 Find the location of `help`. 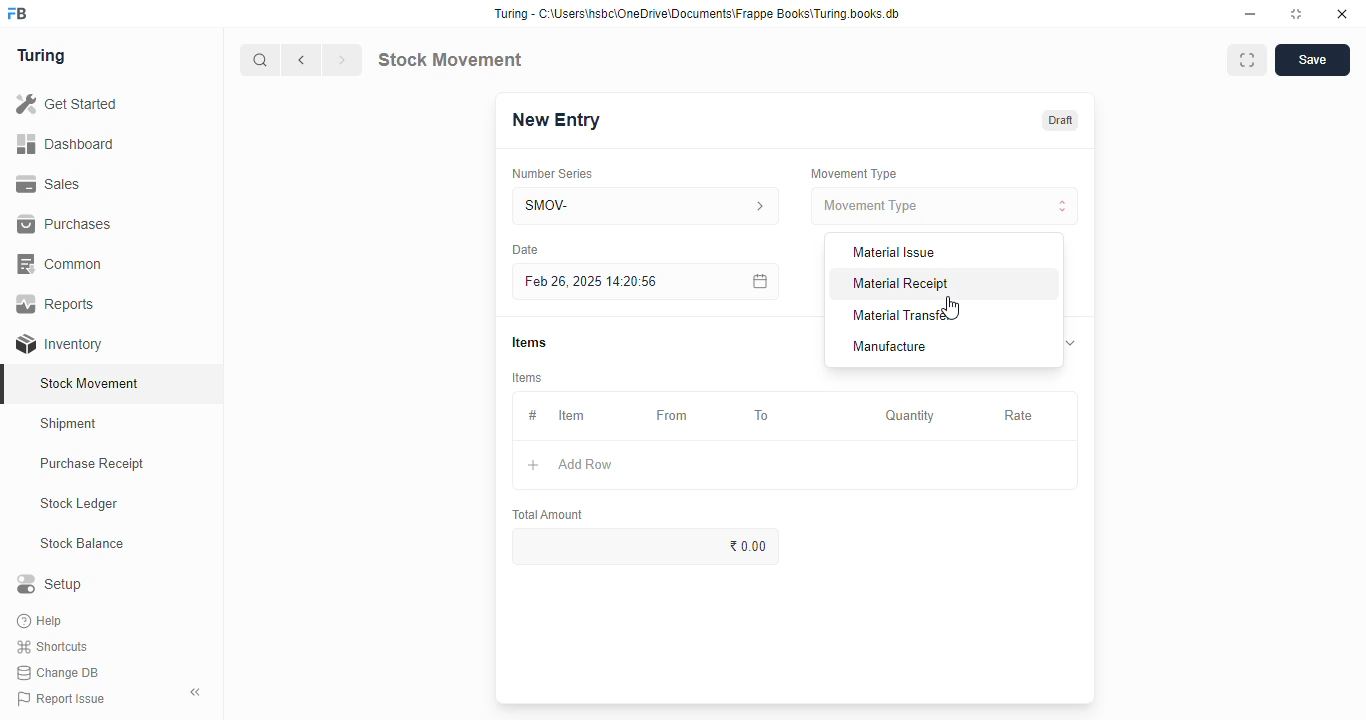

help is located at coordinates (42, 621).